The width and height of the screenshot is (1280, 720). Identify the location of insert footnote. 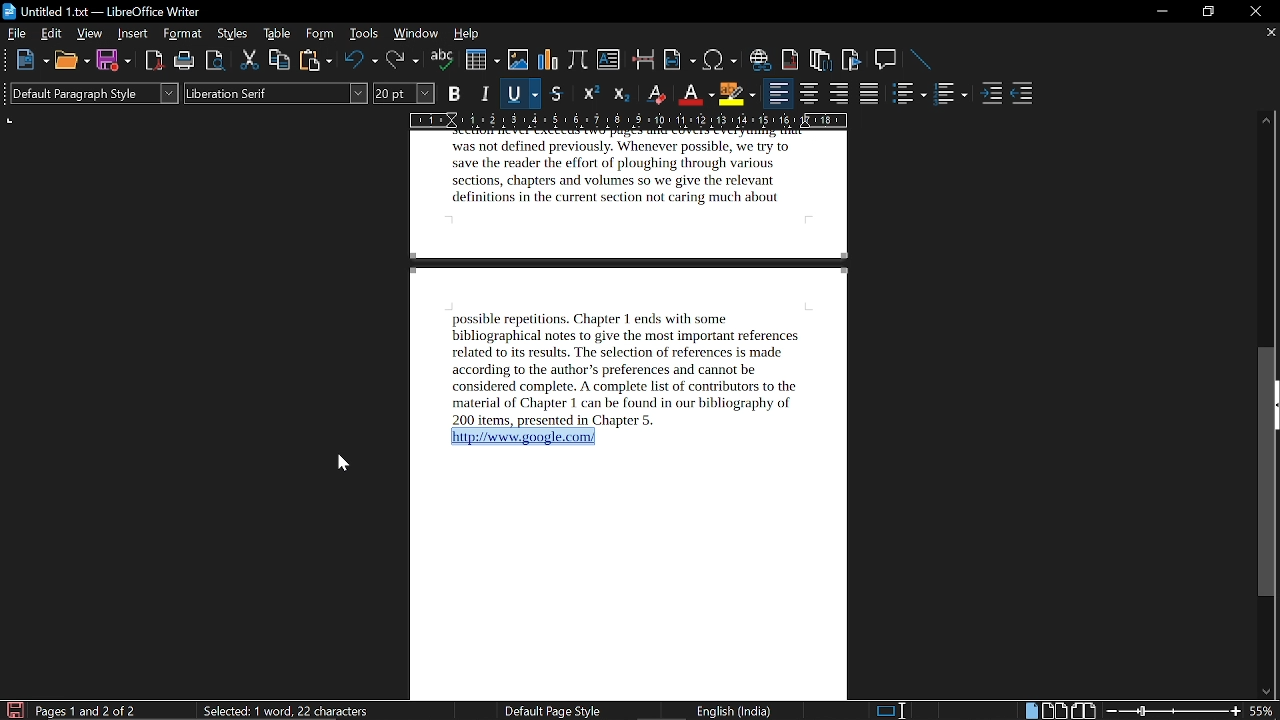
(791, 59).